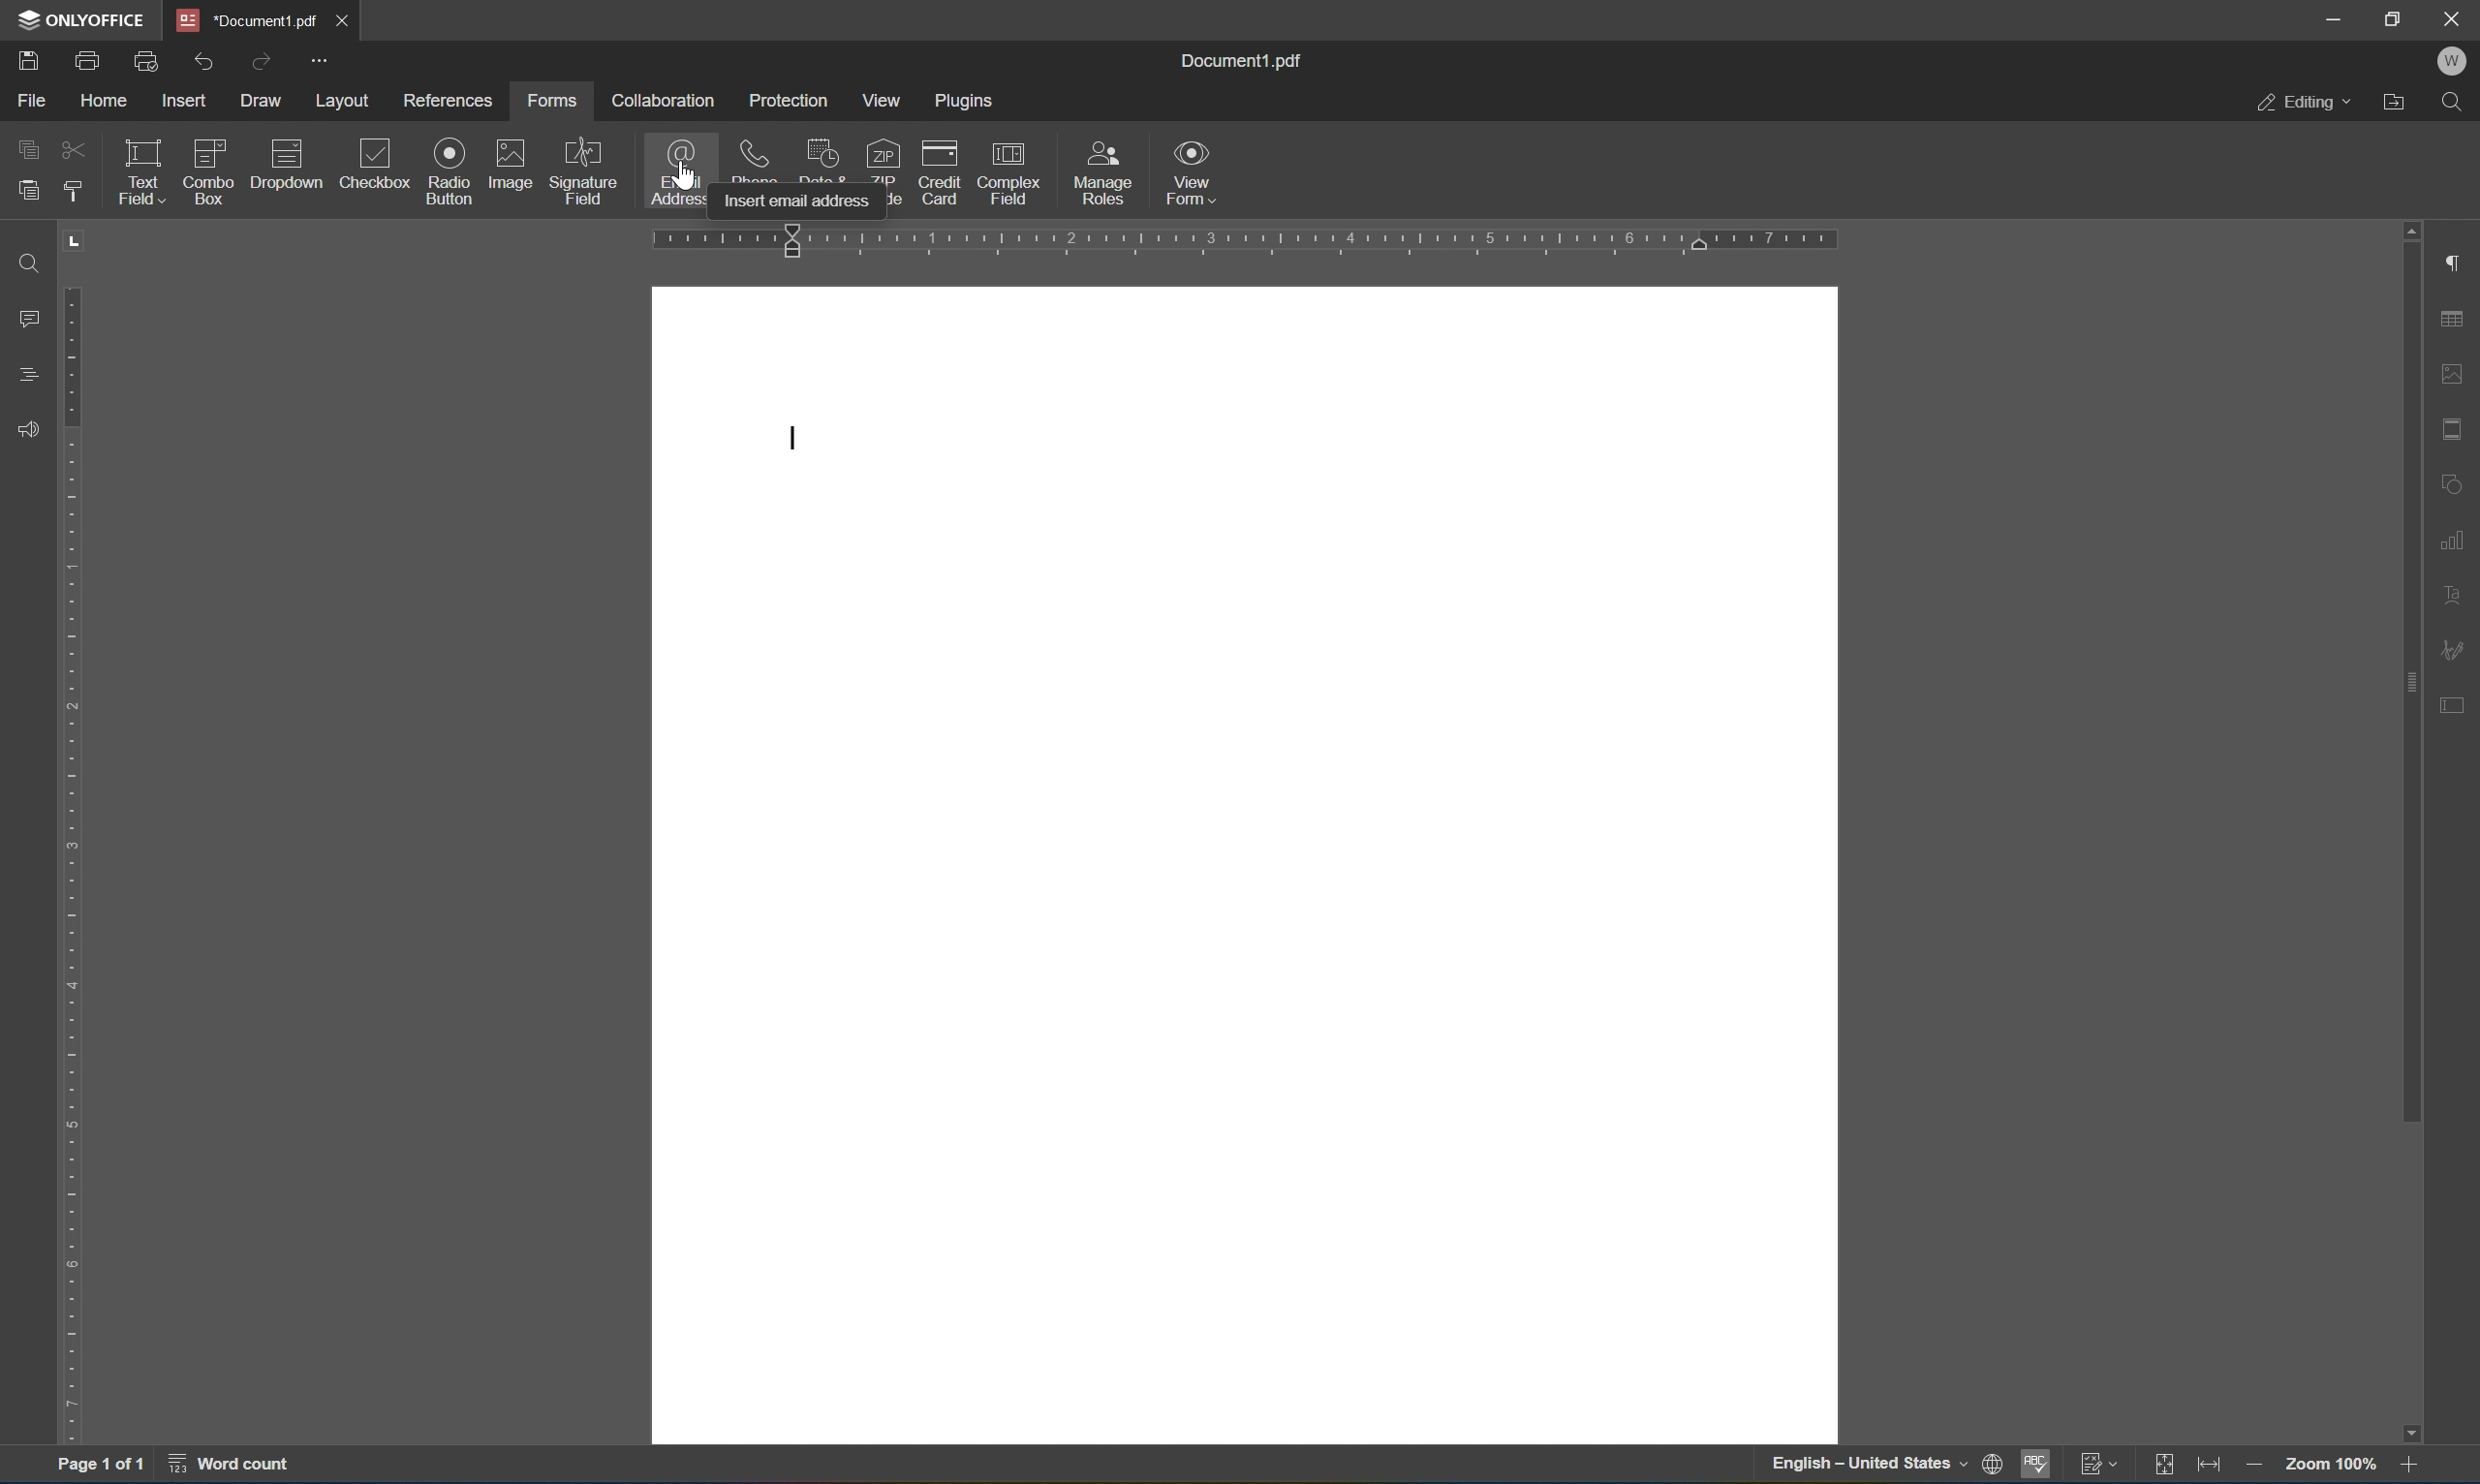  What do you see at coordinates (2406, 1467) in the screenshot?
I see `zoom in` at bounding box center [2406, 1467].